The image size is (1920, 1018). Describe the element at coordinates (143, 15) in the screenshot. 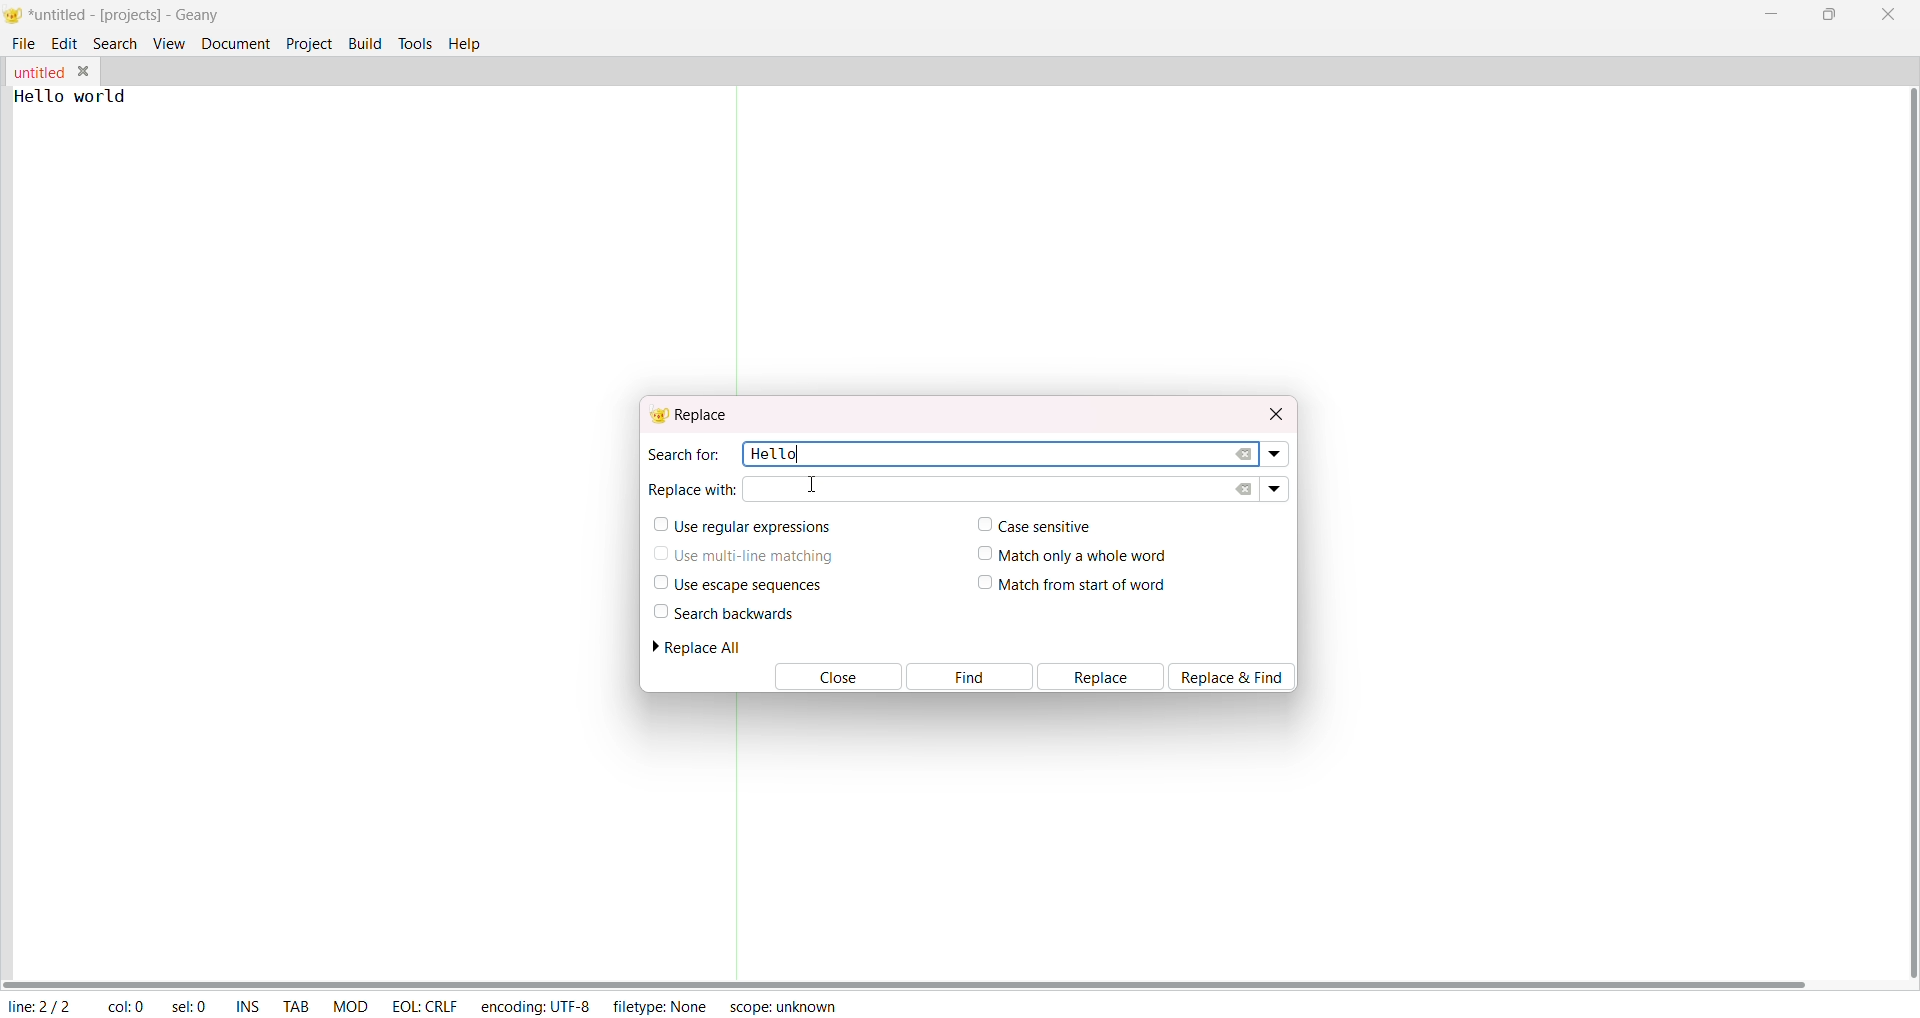

I see `*untitled-[projects]-Geany` at that location.